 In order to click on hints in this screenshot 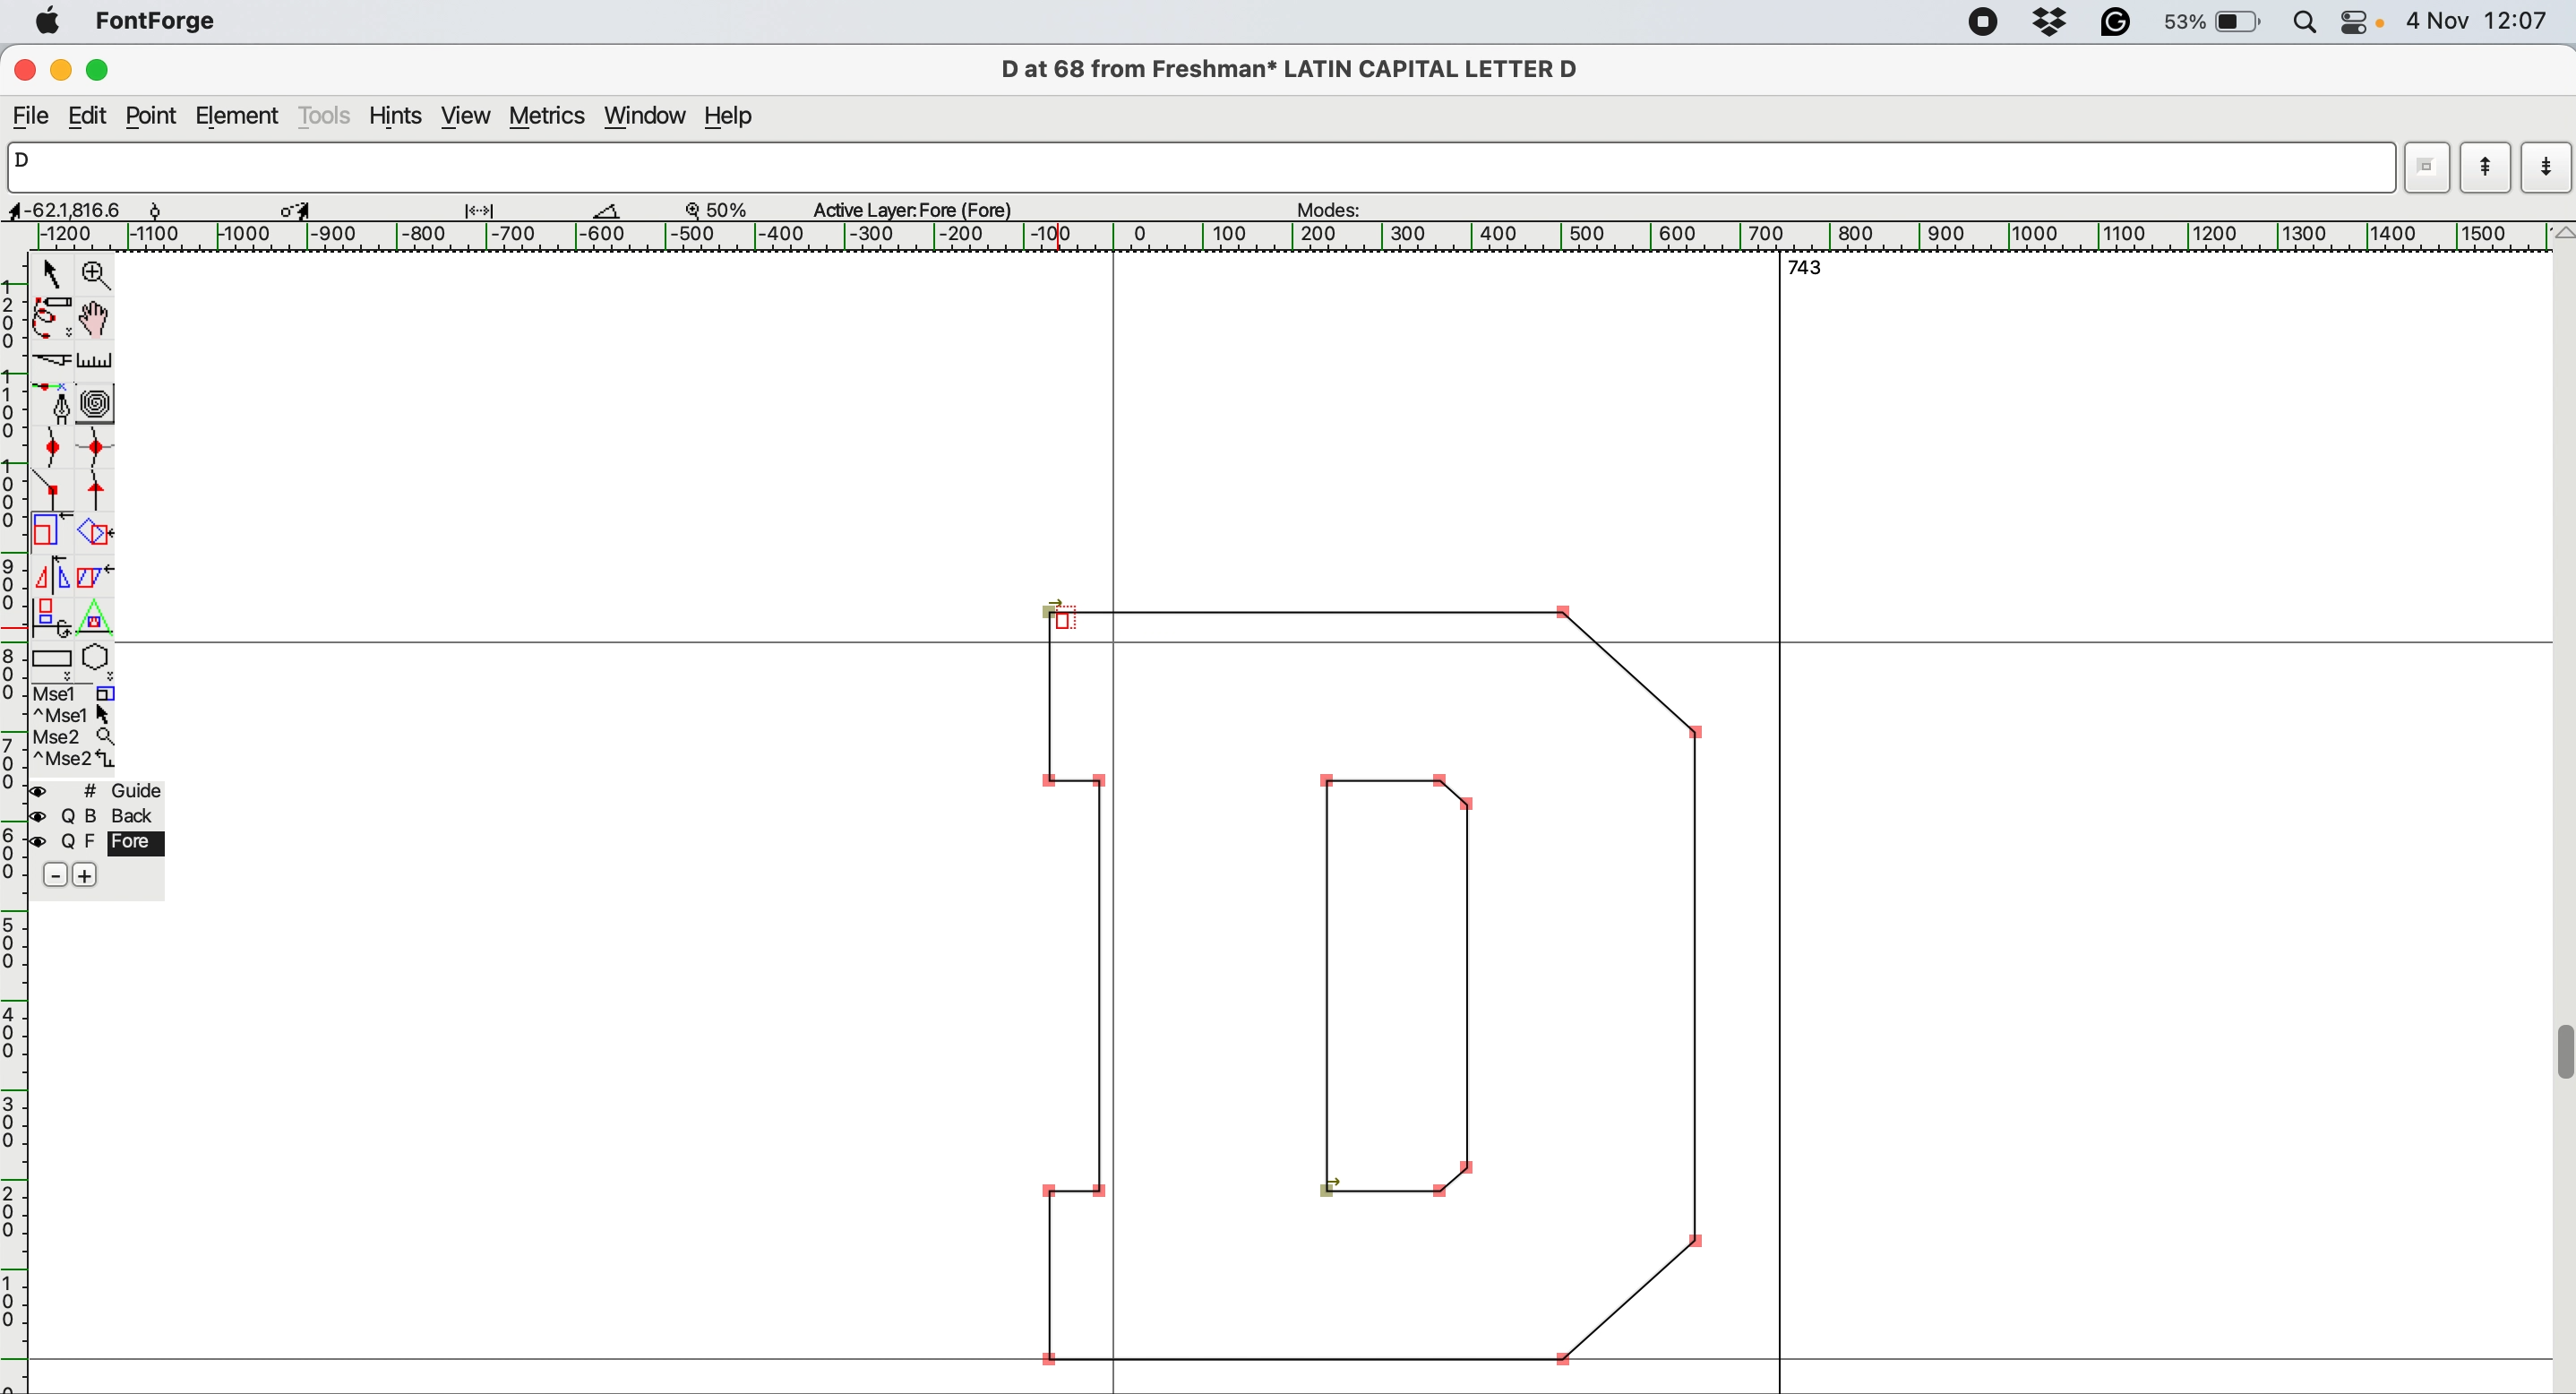, I will do `click(400, 118)`.